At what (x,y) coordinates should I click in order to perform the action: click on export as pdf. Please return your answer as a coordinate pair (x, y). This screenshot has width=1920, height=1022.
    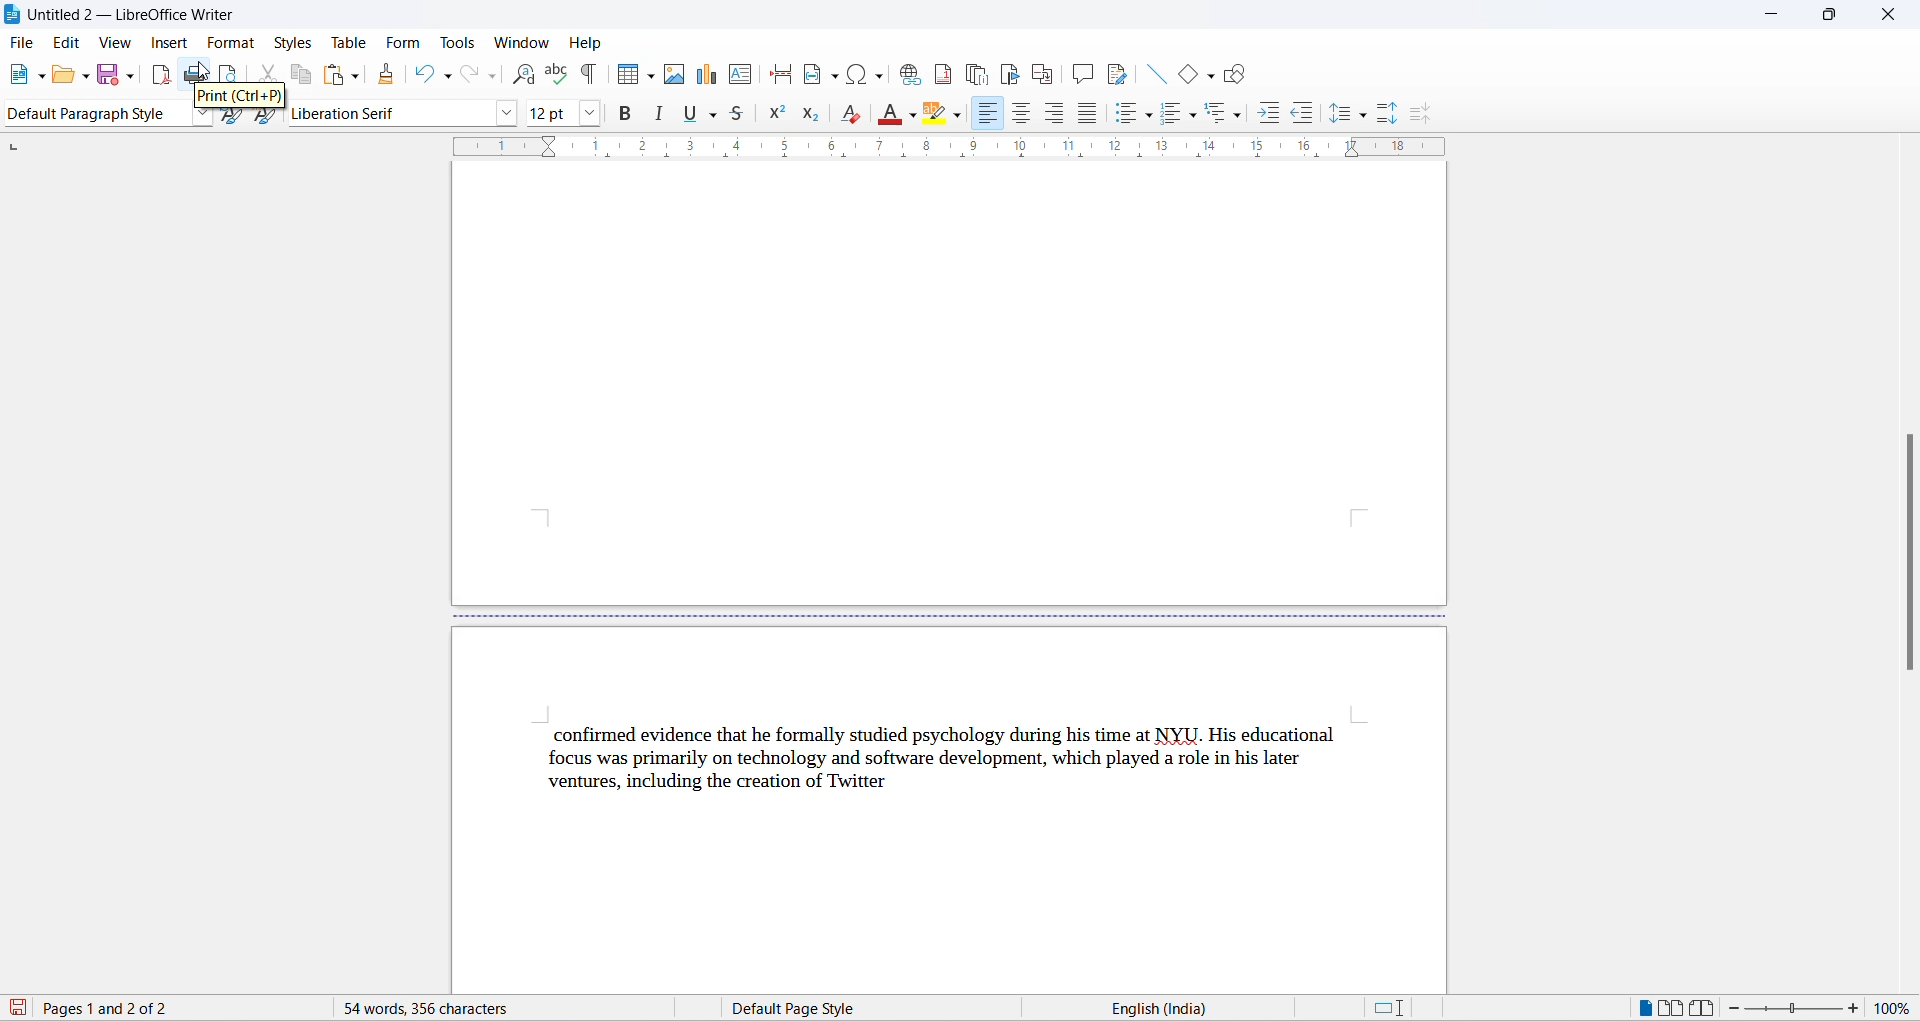
    Looking at the image, I should click on (161, 77).